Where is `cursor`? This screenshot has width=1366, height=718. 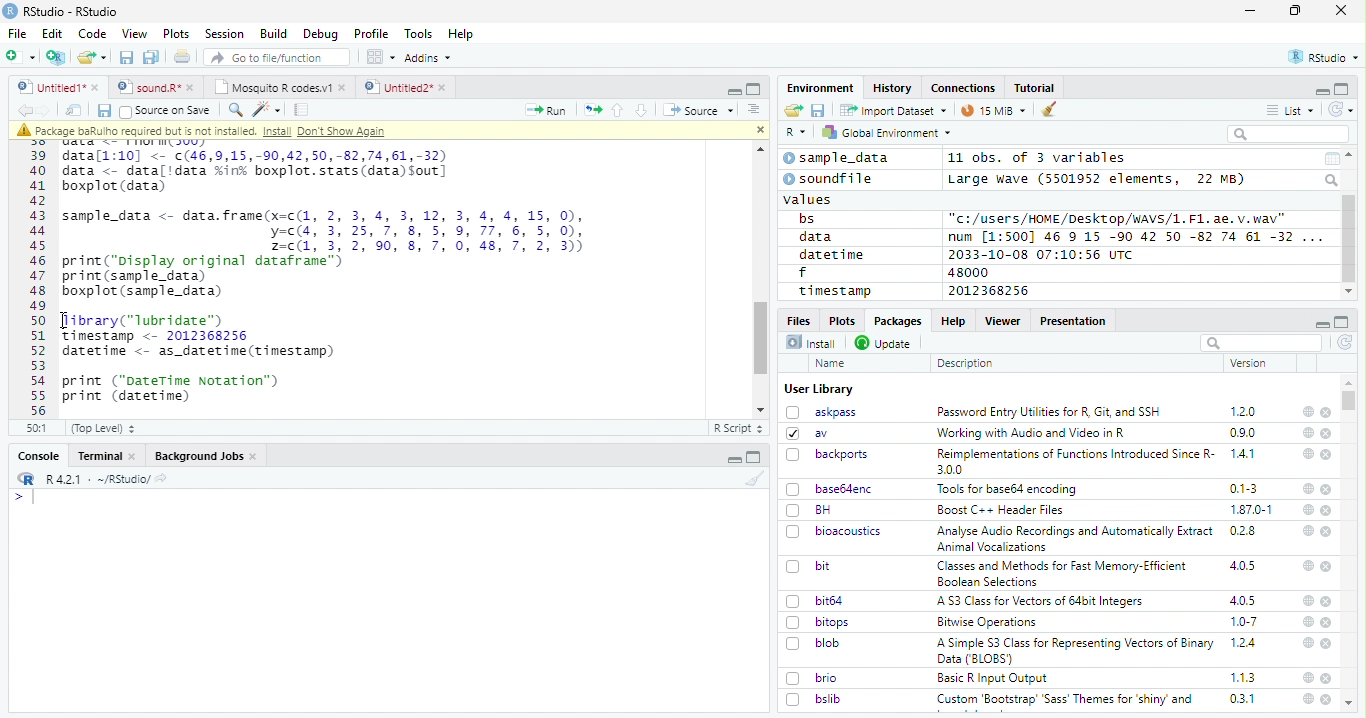 cursor is located at coordinates (69, 321).